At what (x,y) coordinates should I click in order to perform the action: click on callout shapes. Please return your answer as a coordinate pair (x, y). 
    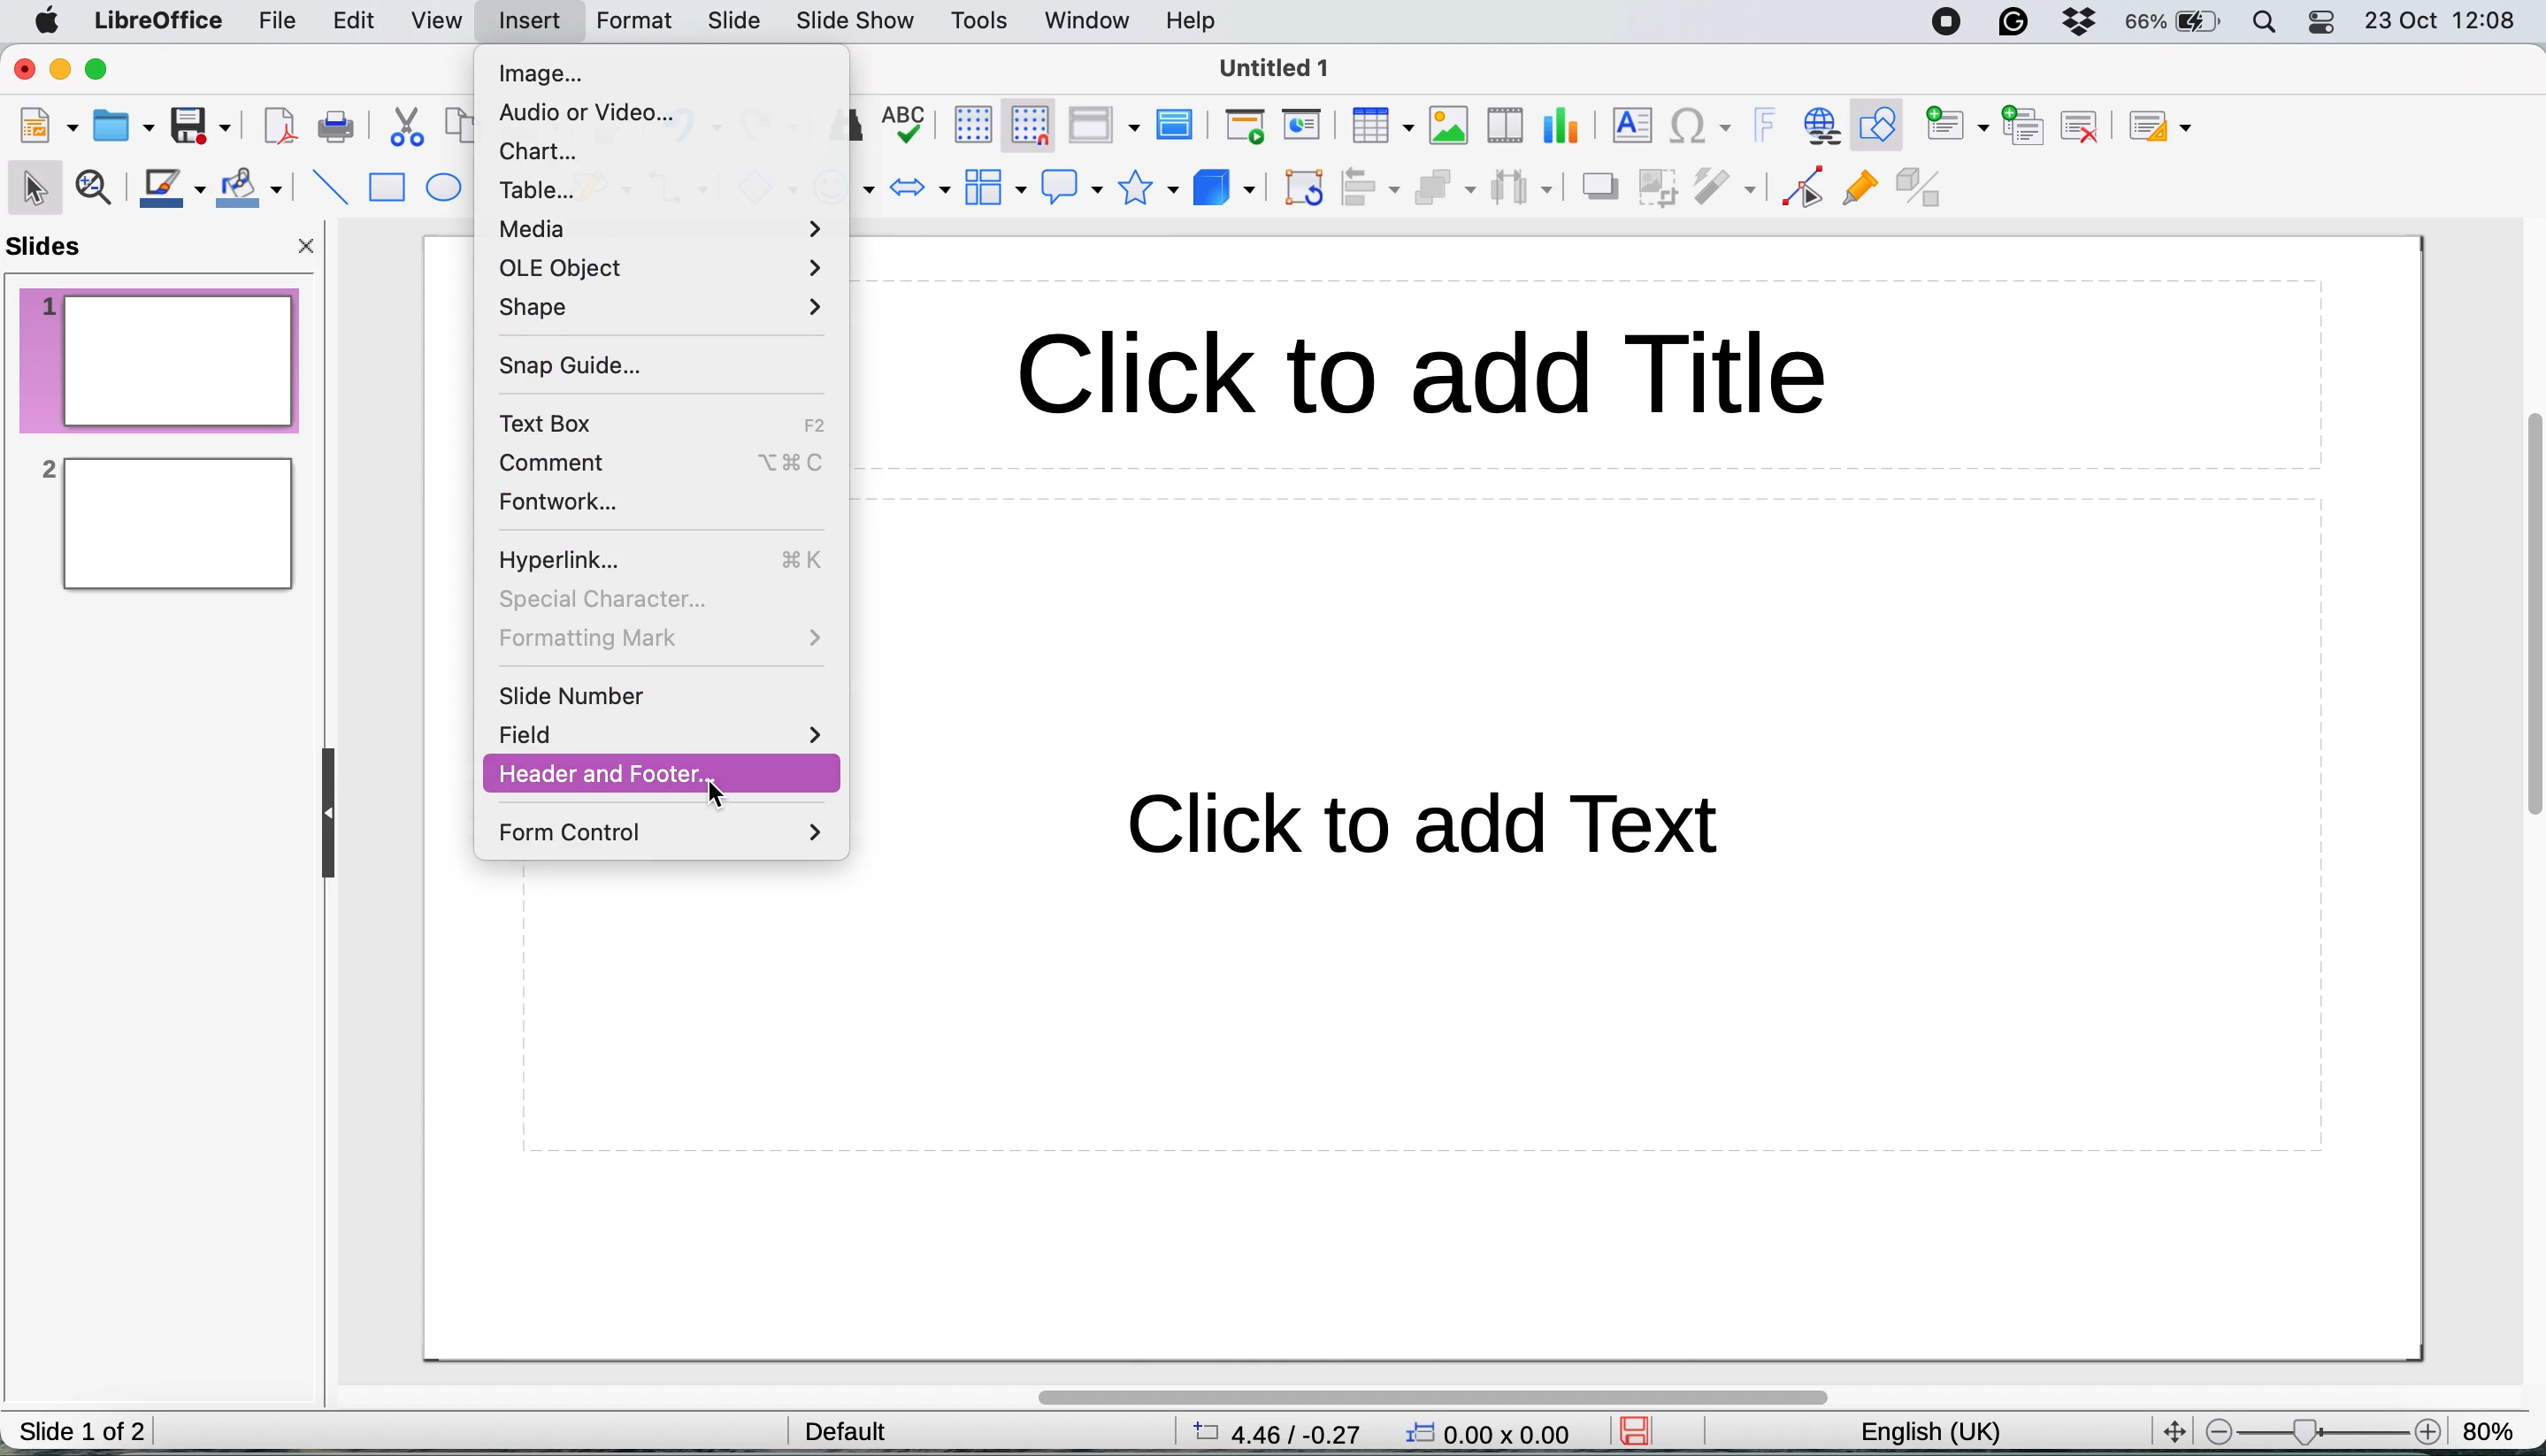
    Looking at the image, I should click on (1065, 186).